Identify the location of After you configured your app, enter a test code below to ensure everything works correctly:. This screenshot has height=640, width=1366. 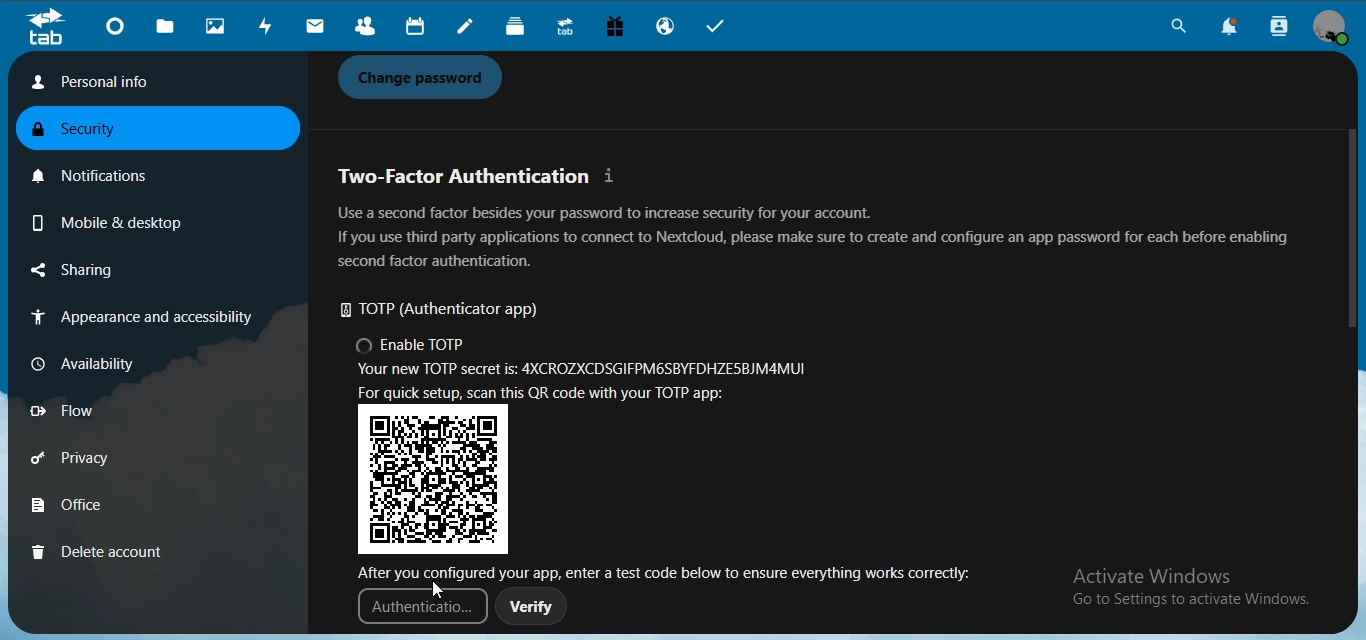
(672, 571).